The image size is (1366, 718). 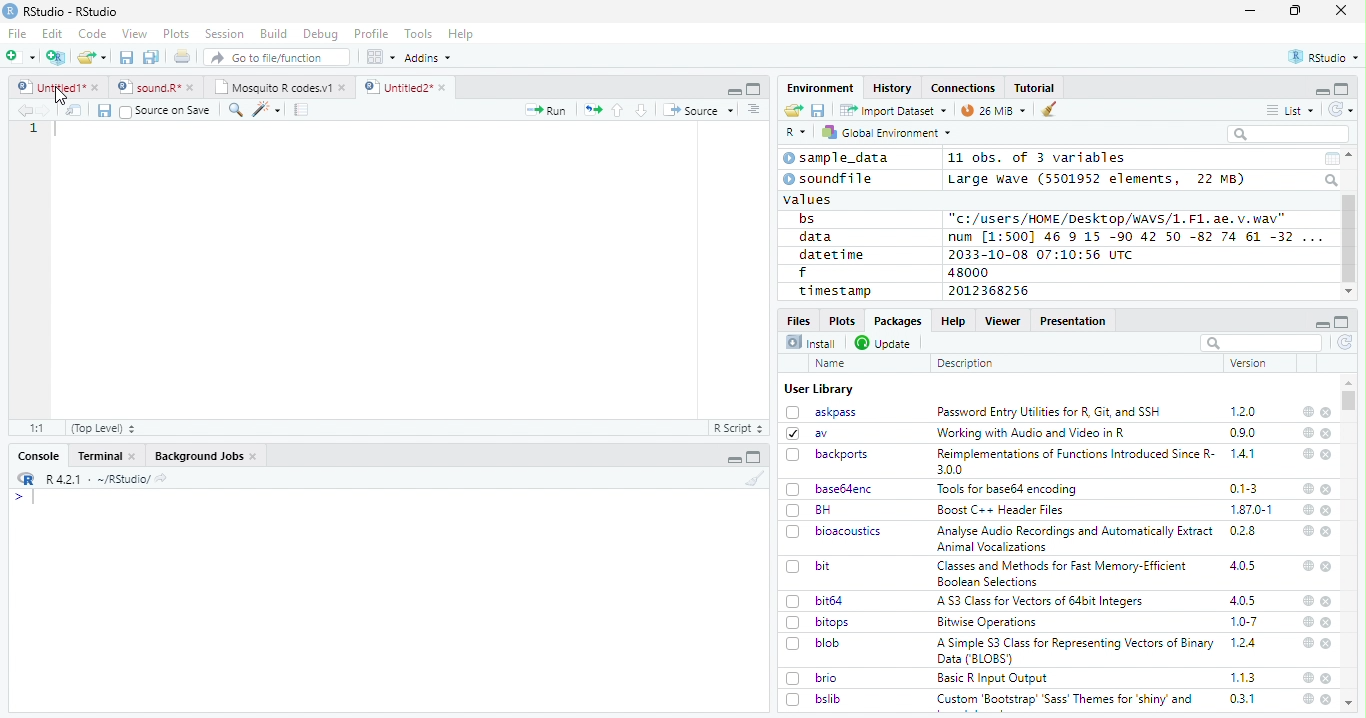 I want to click on minimize, so click(x=736, y=457).